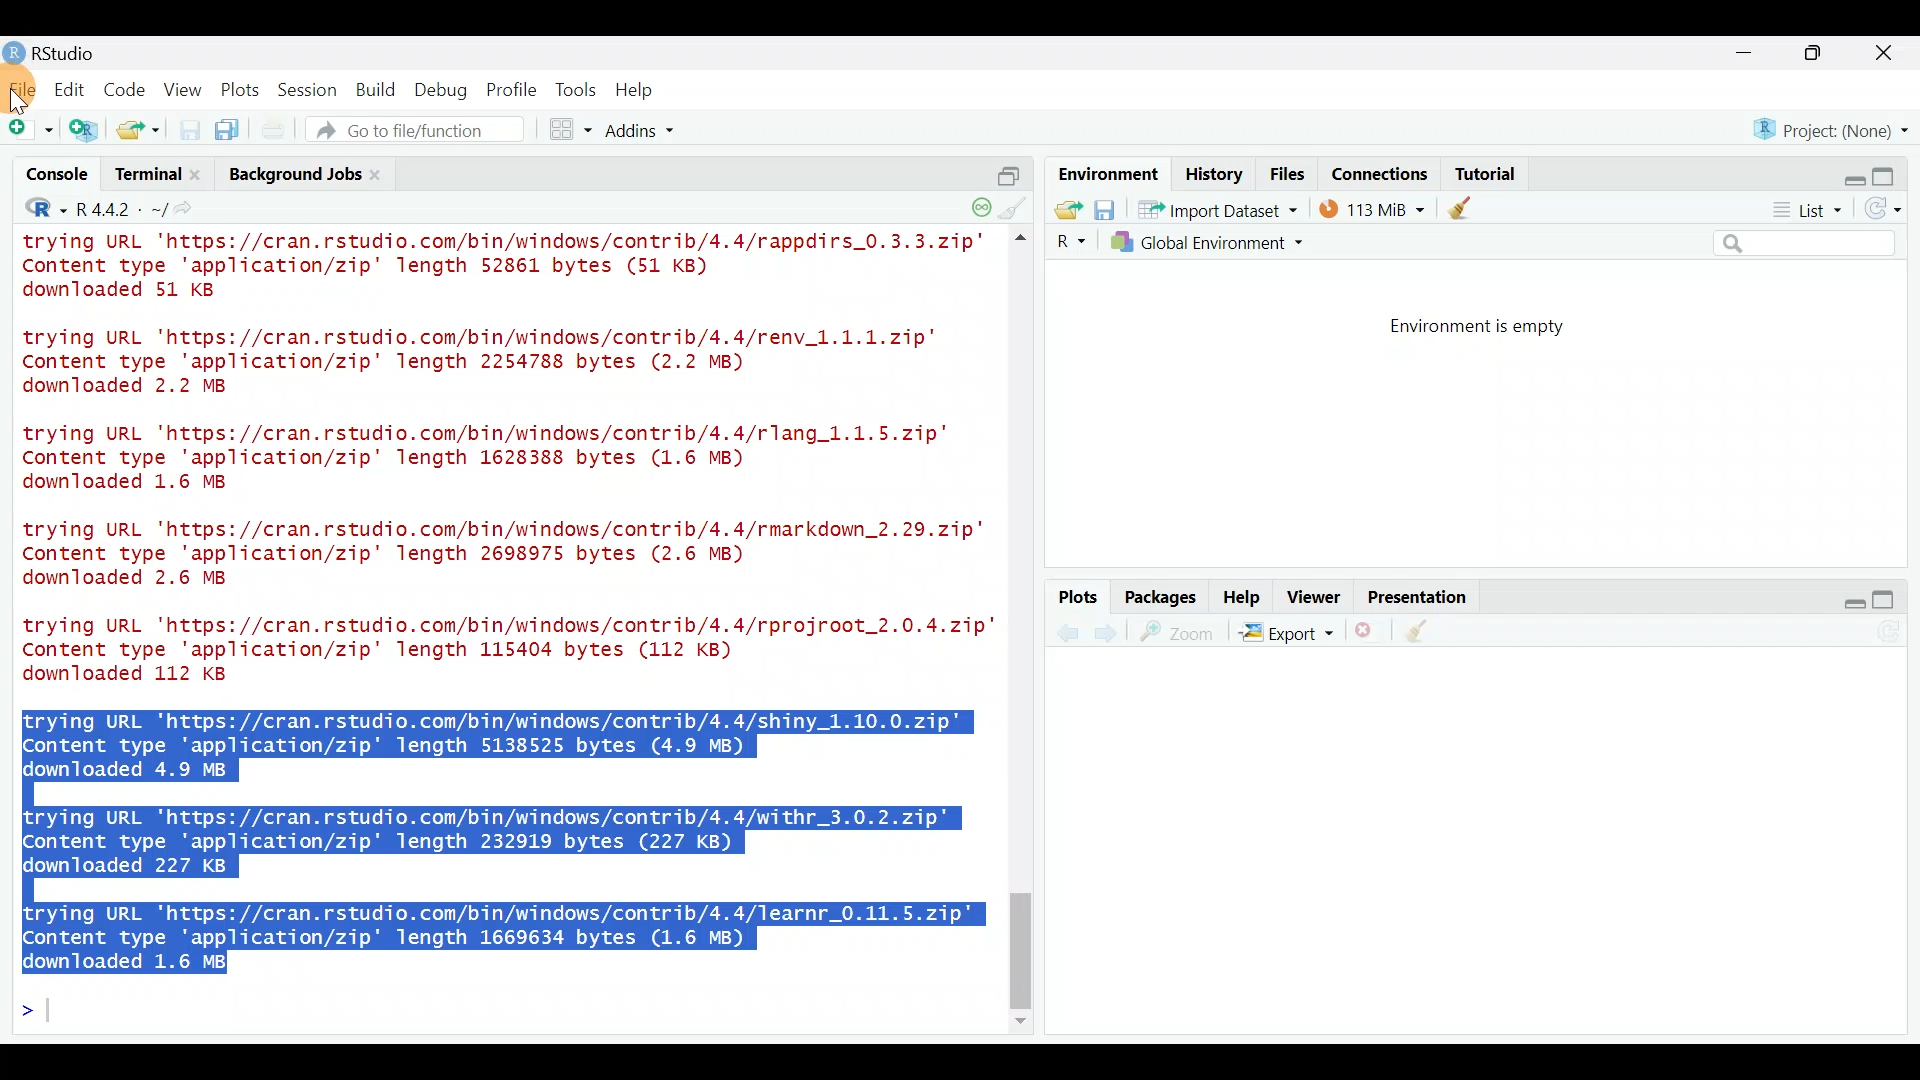 The image size is (1920, 1080). I want to click on close terminal, so click(199, 176).